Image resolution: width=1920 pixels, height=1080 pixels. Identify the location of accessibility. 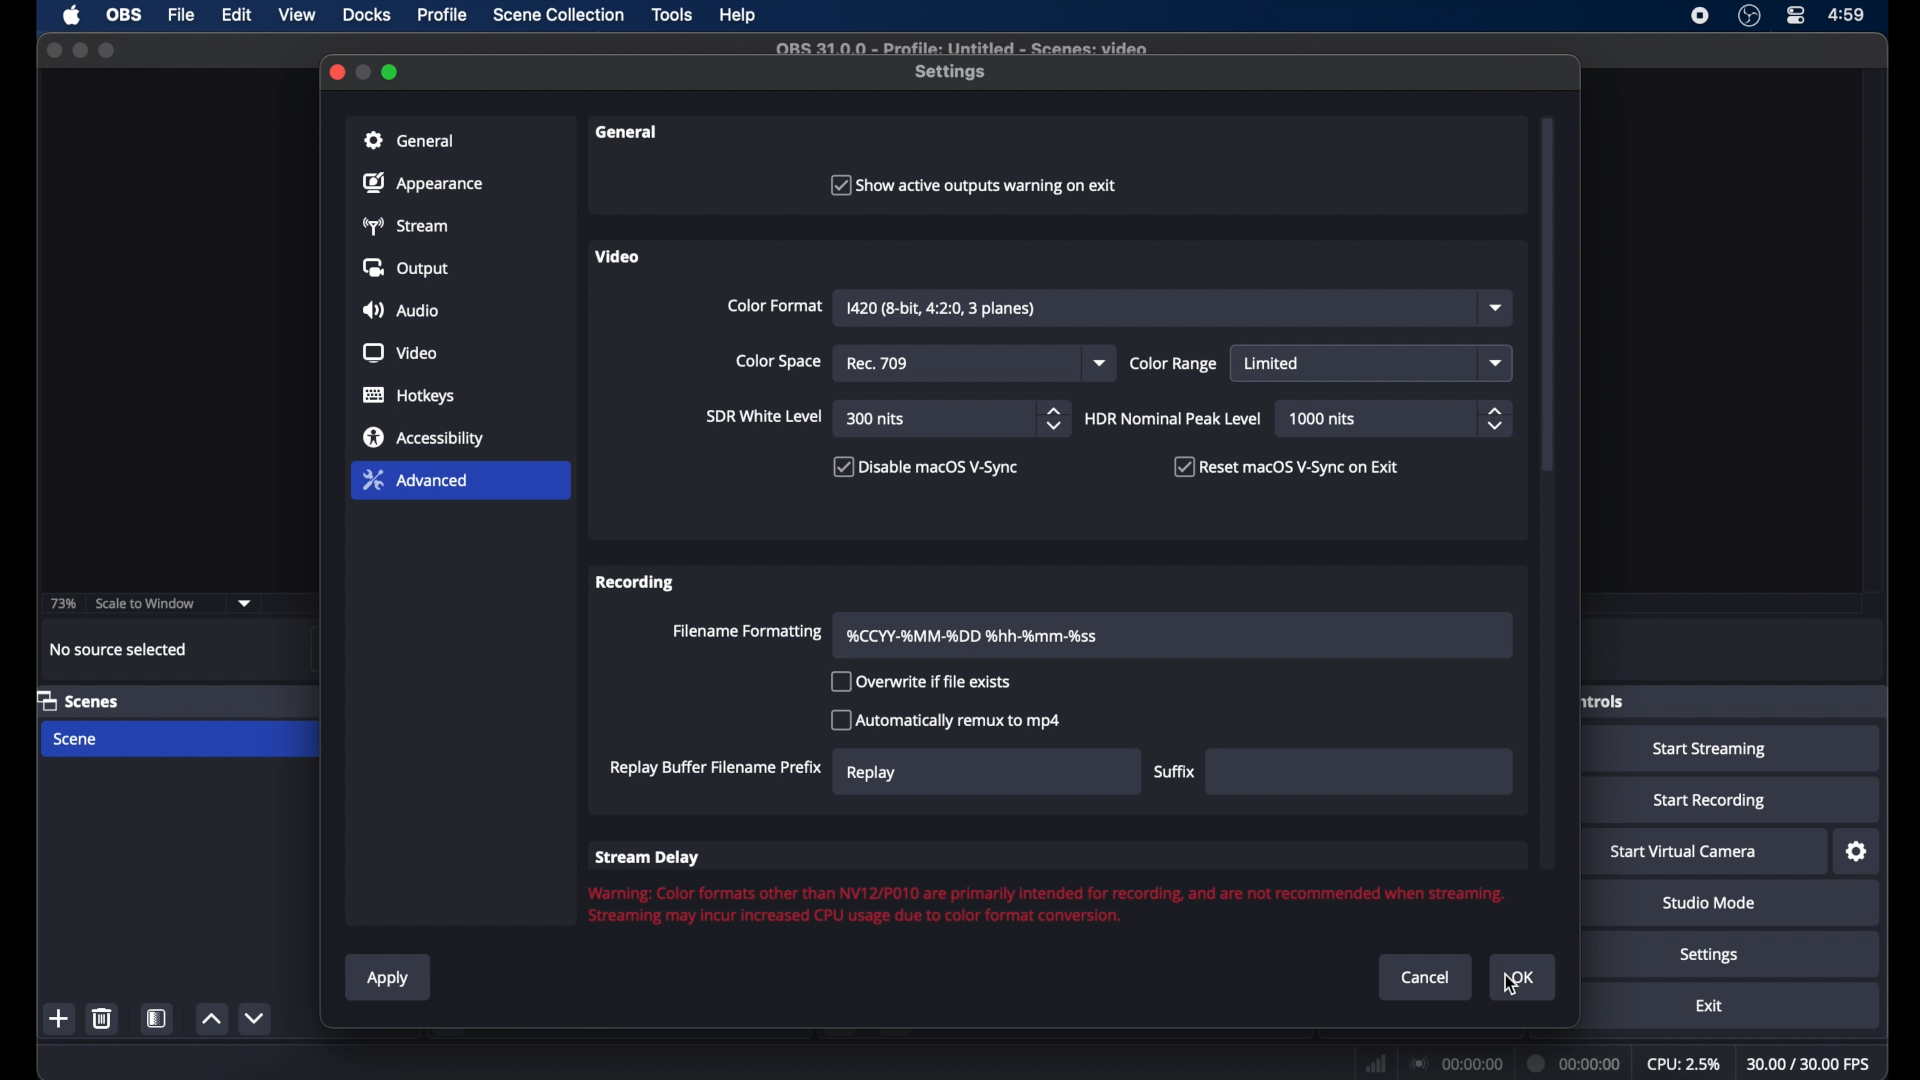
(424, 437).